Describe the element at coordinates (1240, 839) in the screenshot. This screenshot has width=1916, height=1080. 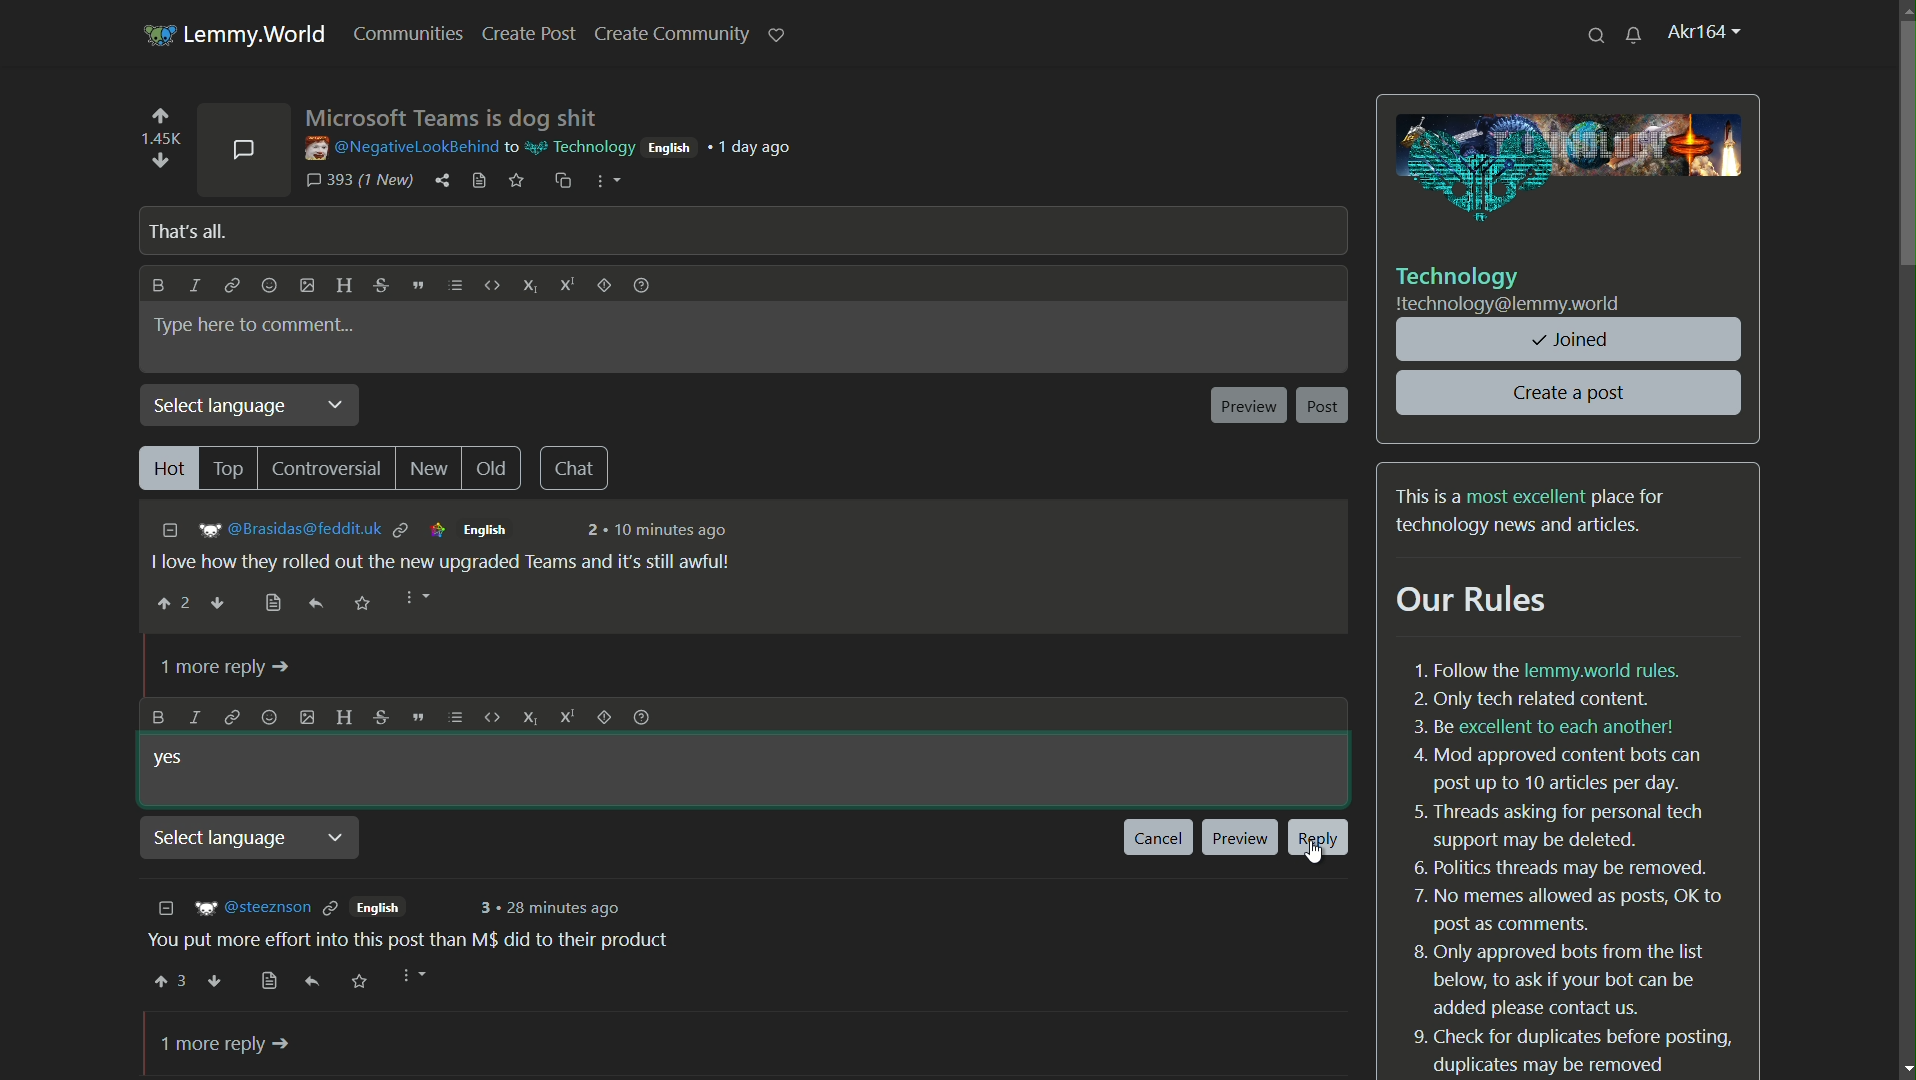
I see `preview` at that location.